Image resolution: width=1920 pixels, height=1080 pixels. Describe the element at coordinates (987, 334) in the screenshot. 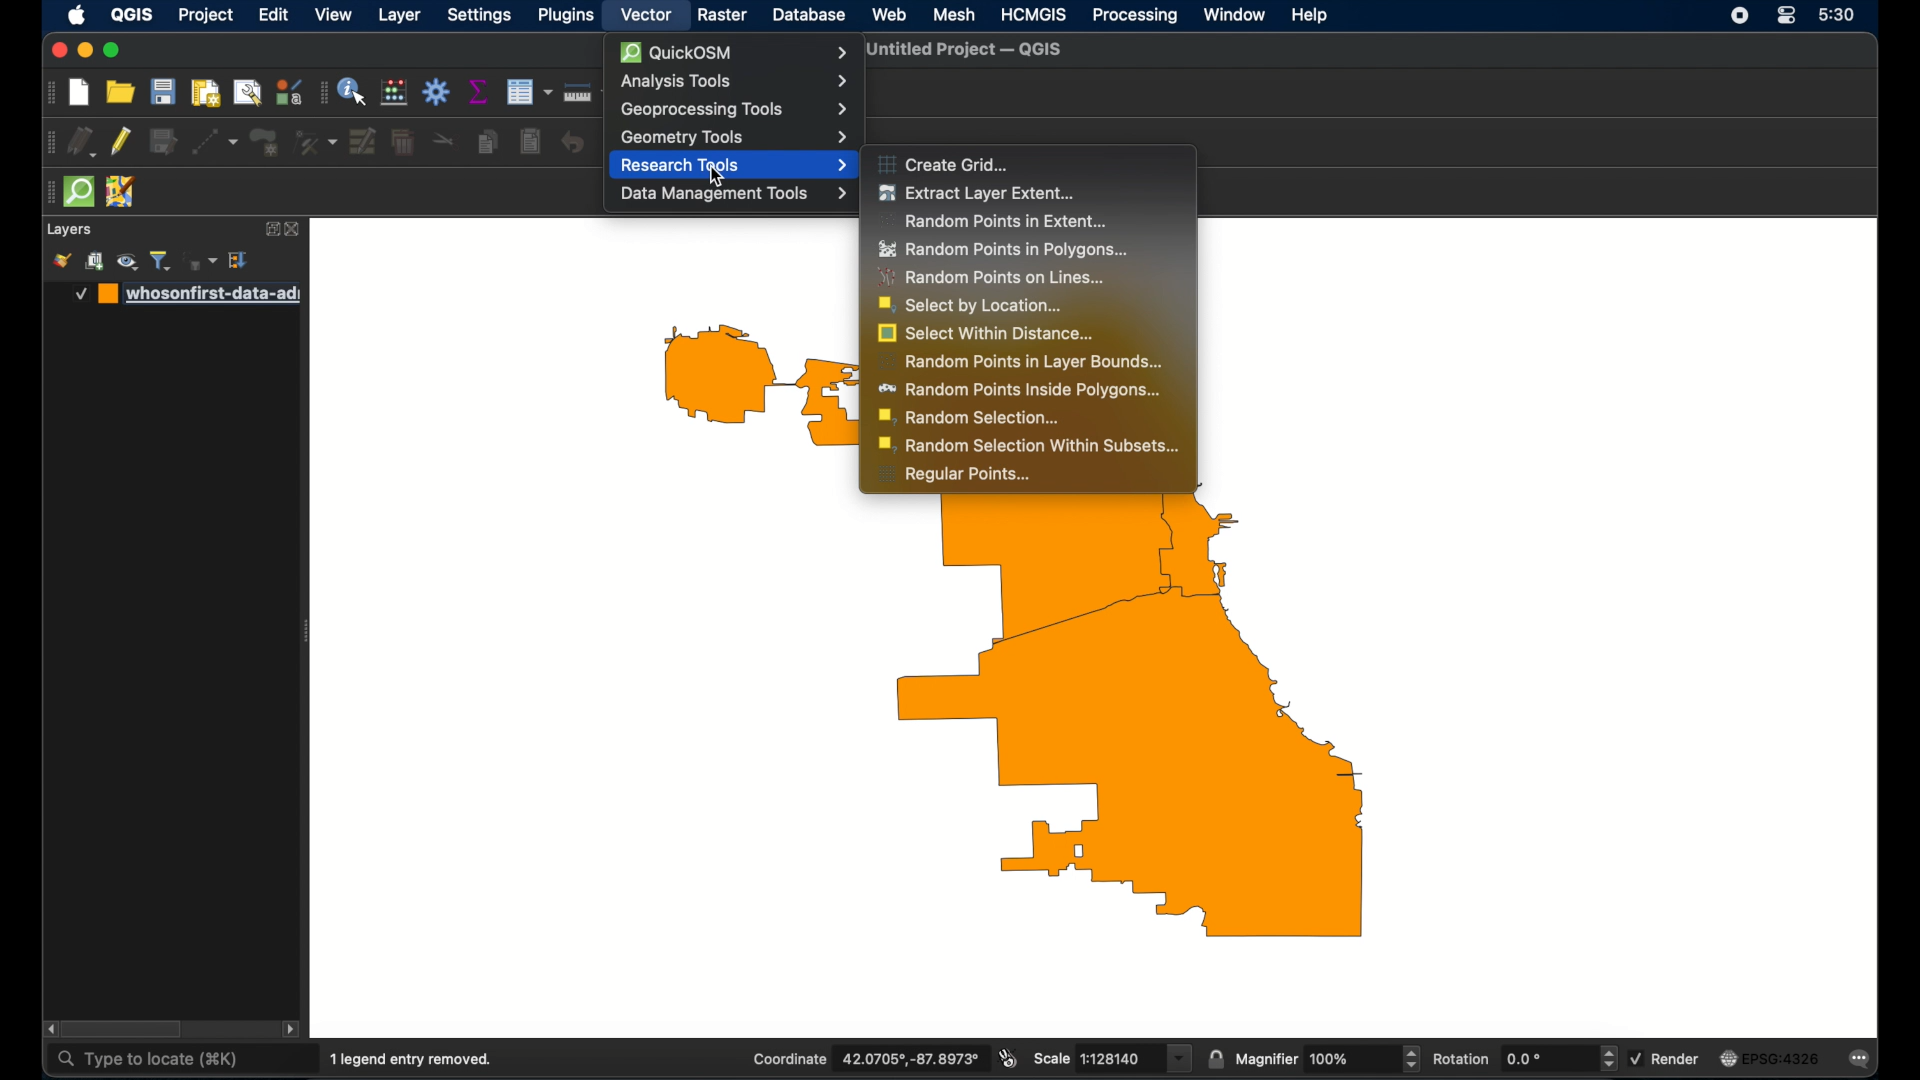

I see `select within distance` at that location.